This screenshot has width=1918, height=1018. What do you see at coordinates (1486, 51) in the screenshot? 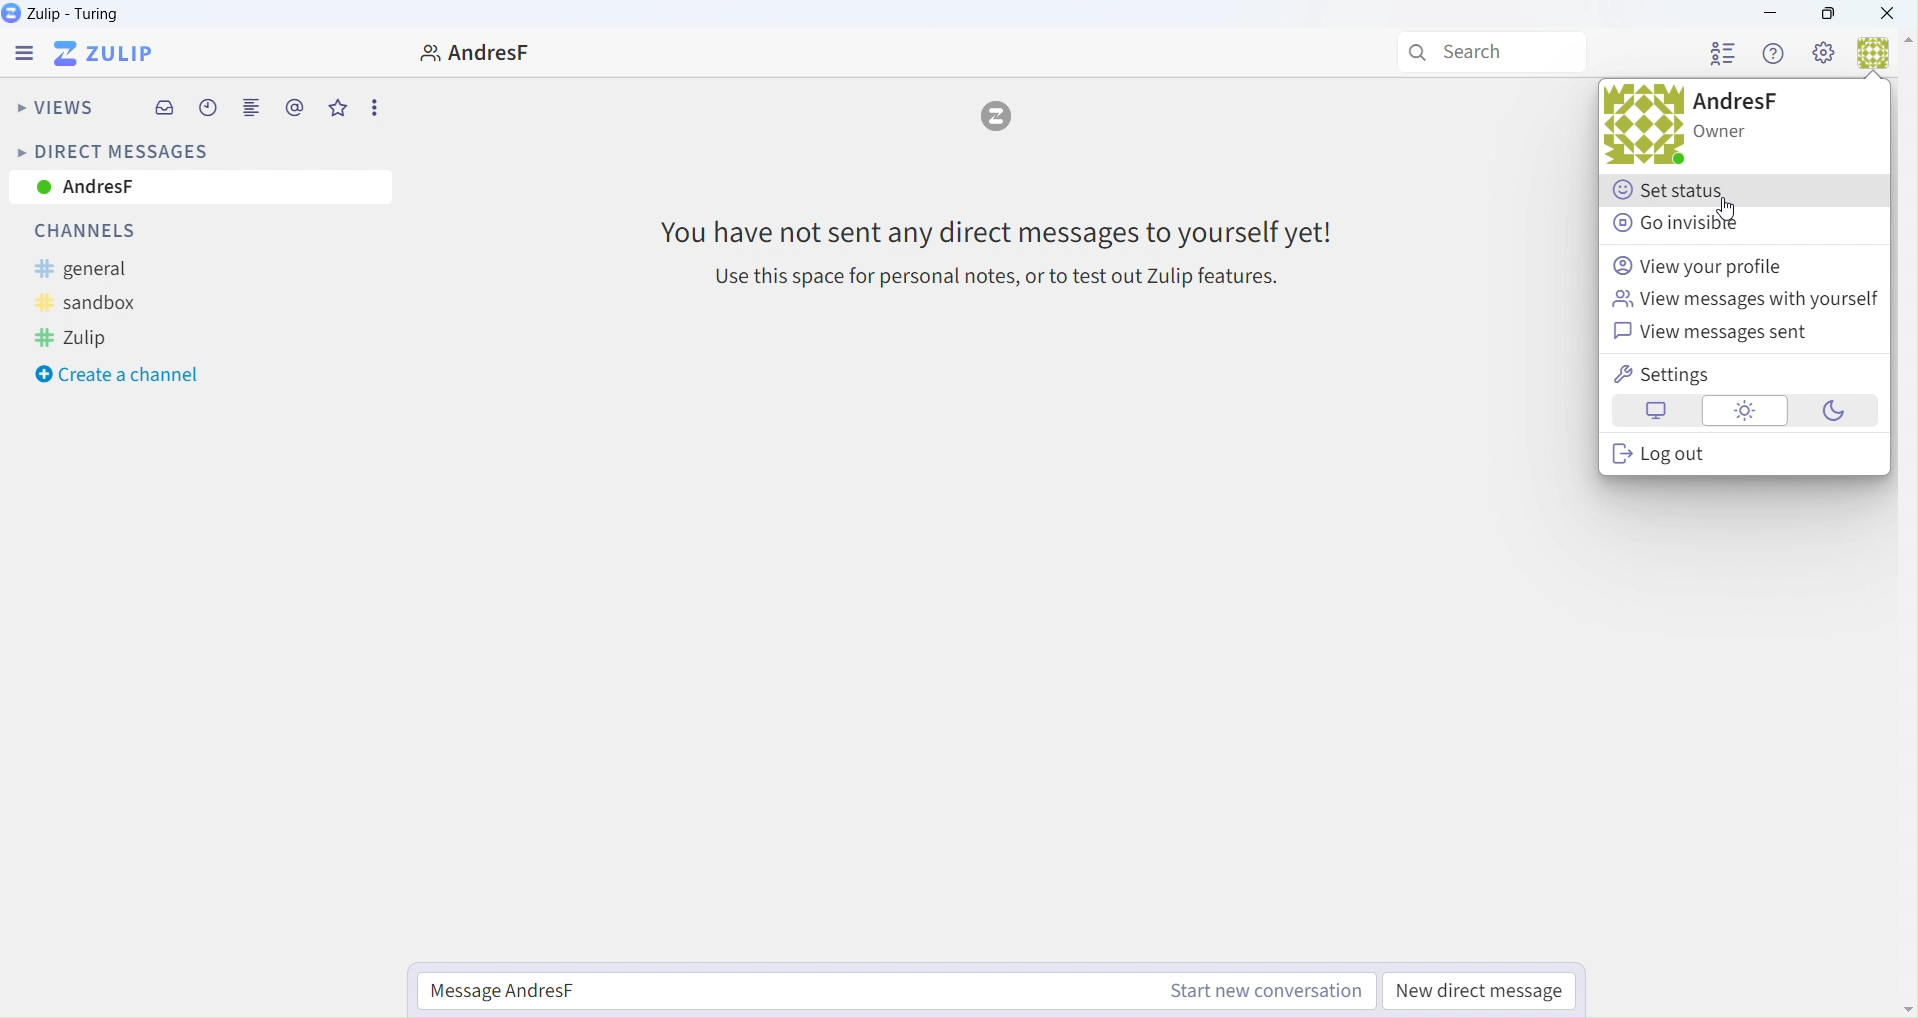
I see `Search` at bounding box center [1486, 51].